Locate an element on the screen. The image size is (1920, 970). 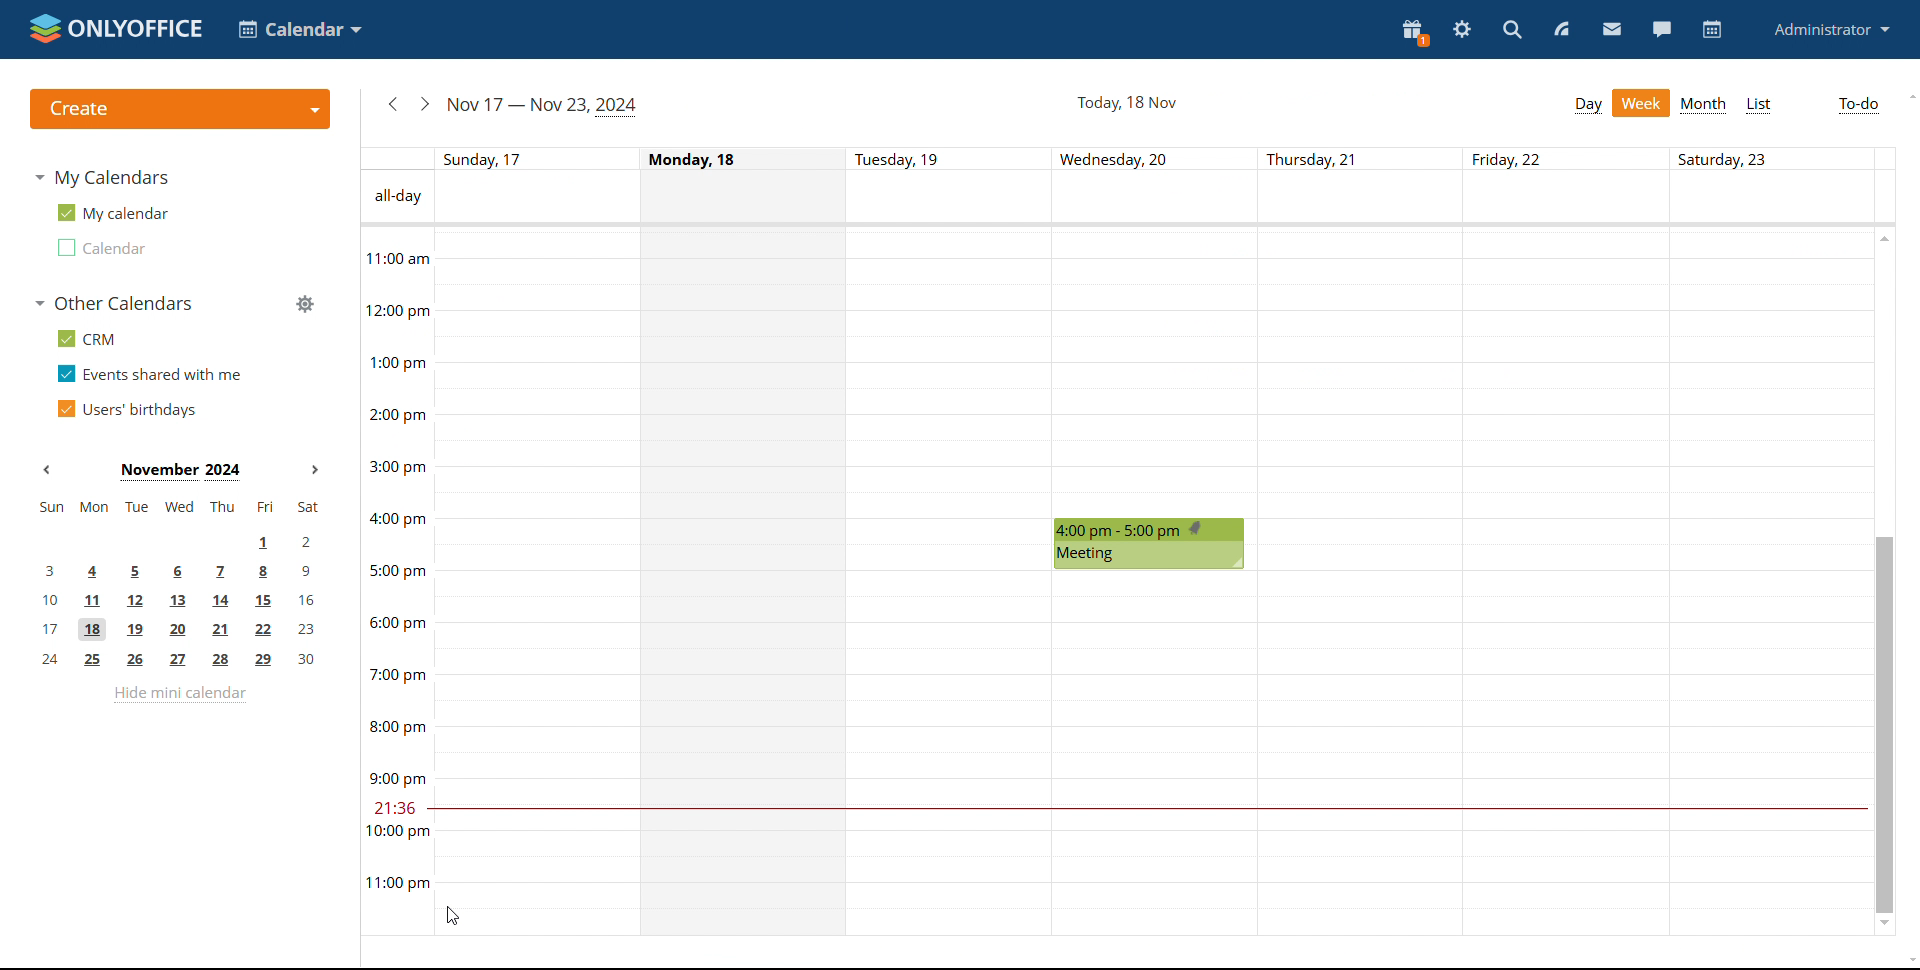
next week is located at coordinates (425, 103).